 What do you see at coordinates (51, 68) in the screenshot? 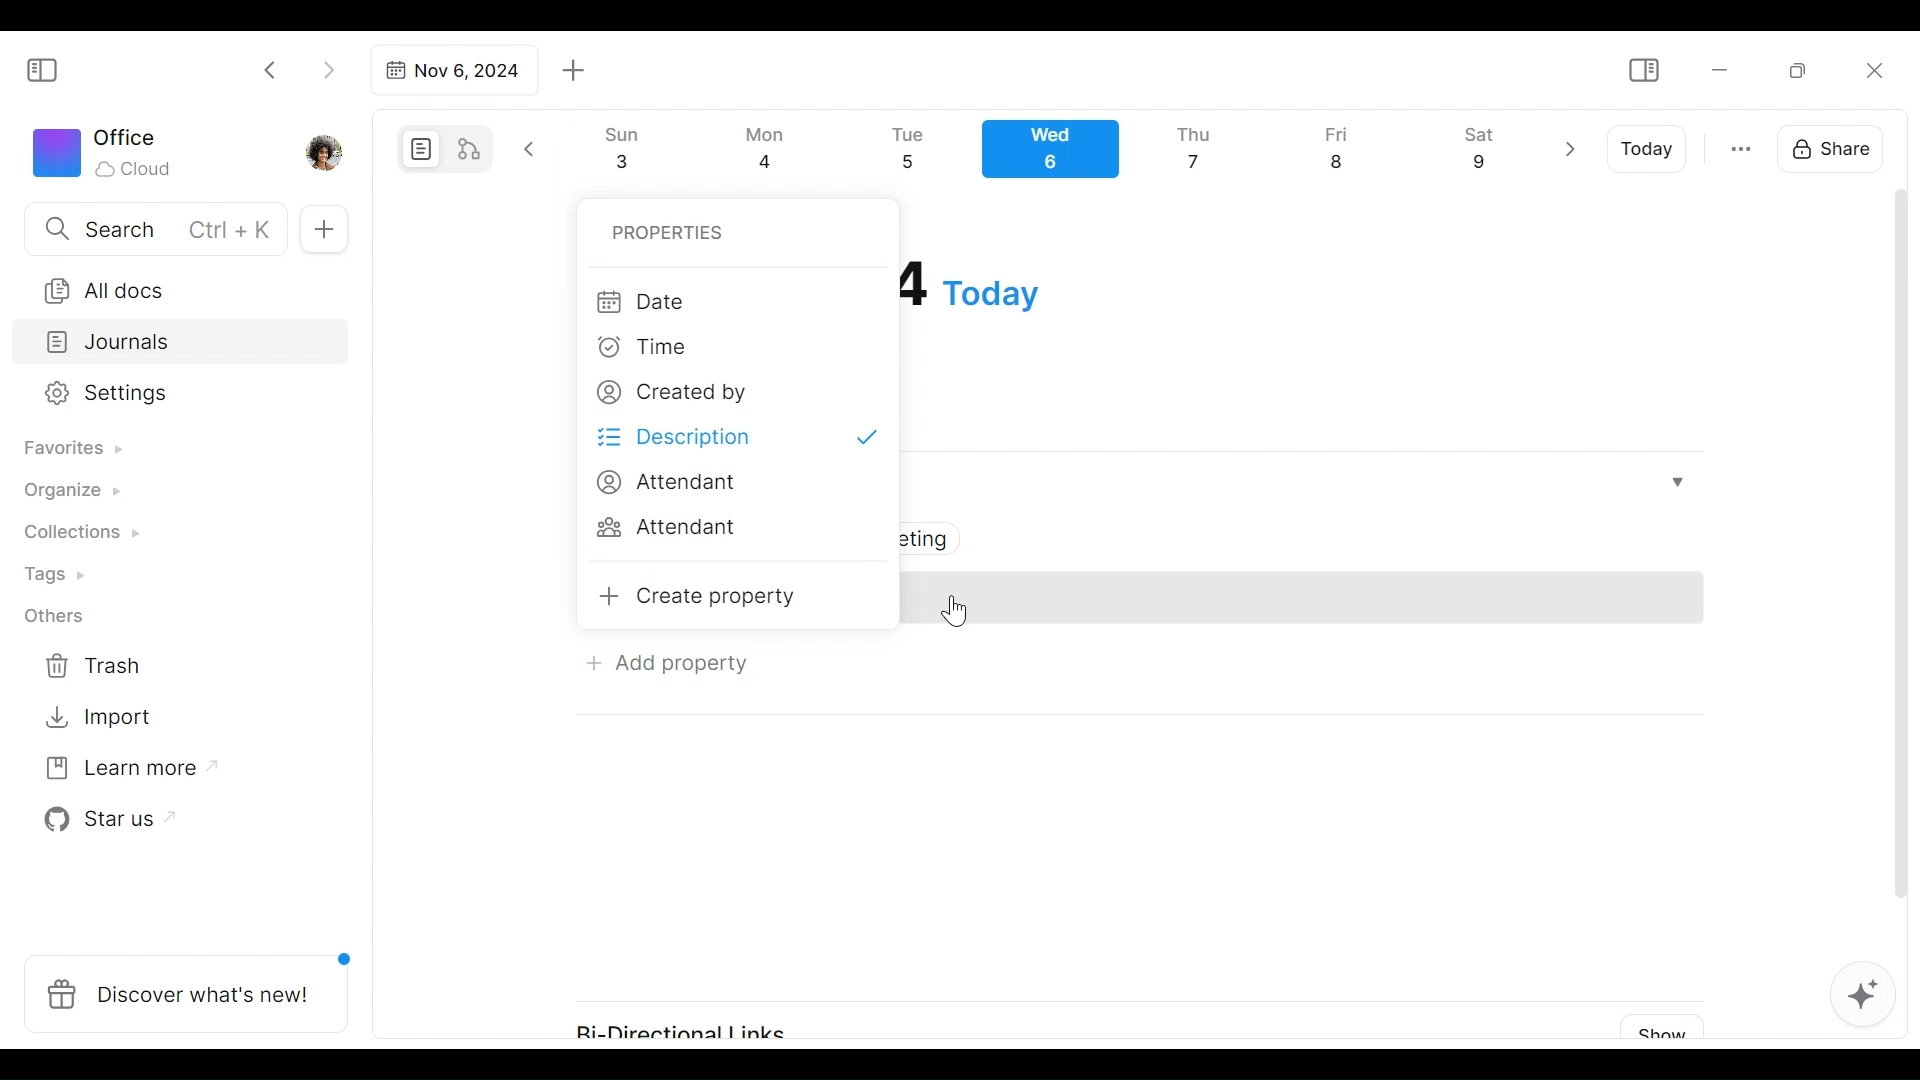
I see `Show/Hide Sidebar` at bounding box center [51, 68].